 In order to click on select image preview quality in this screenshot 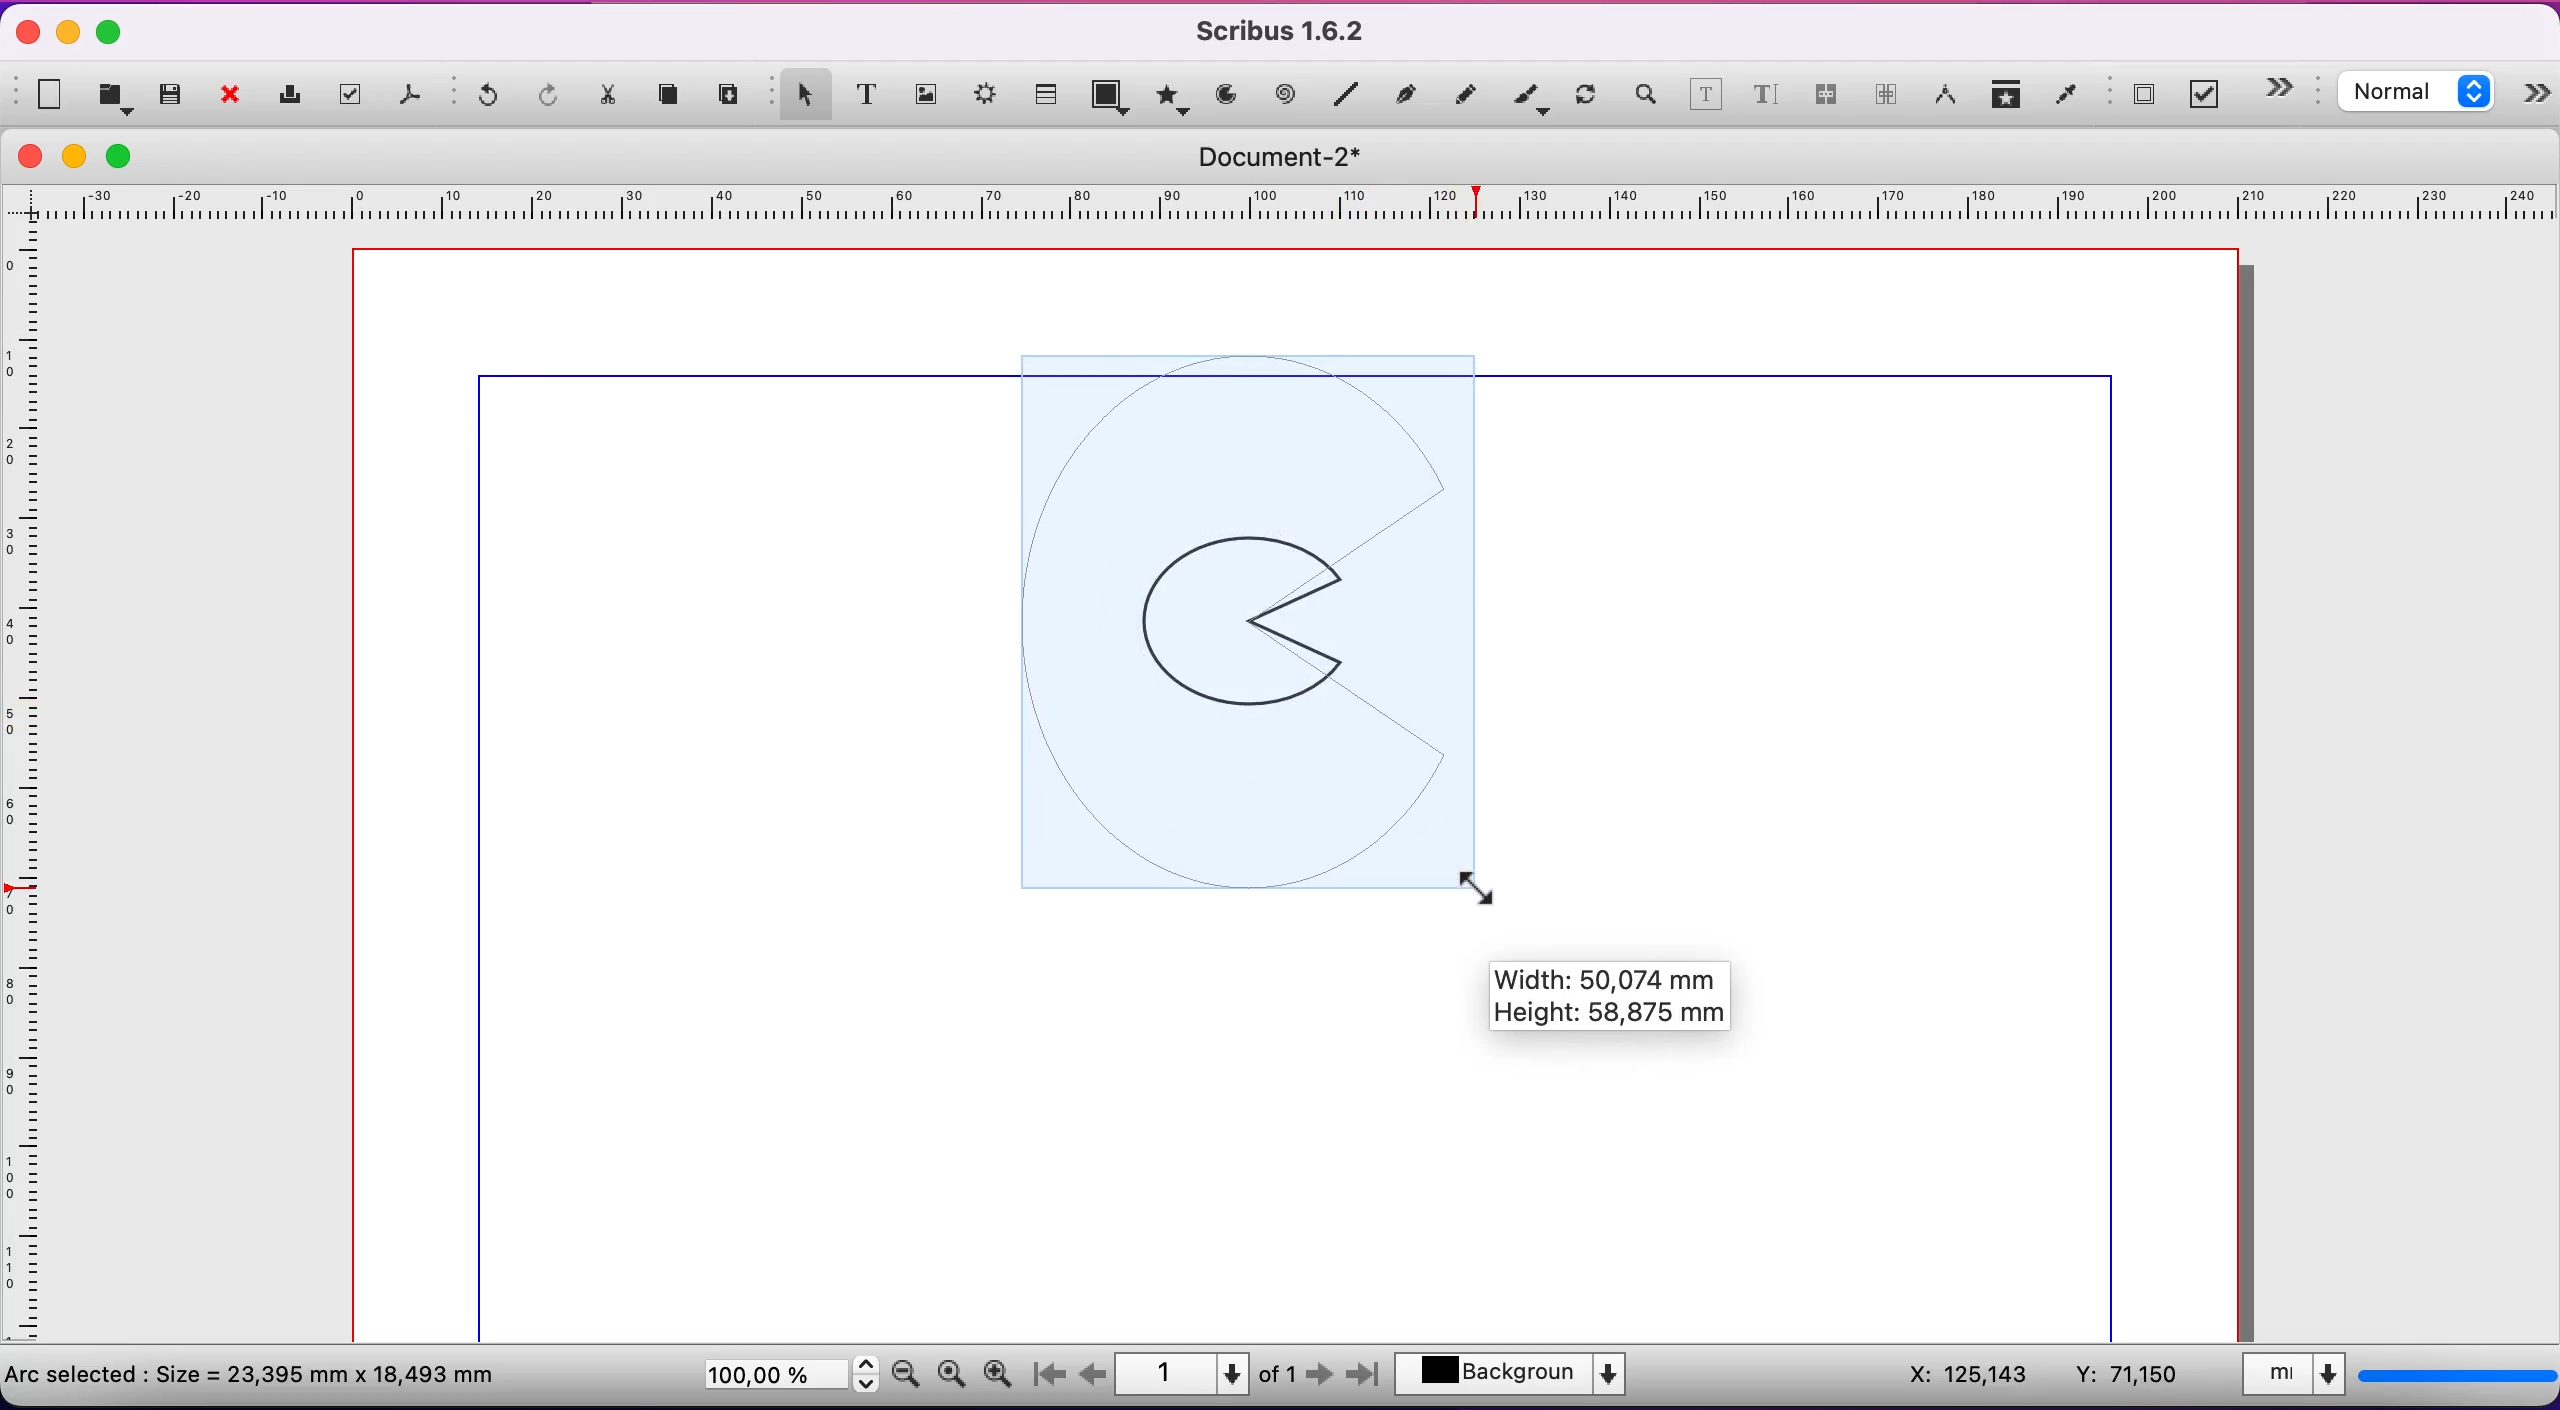, I will do `click(2421, 95)`.